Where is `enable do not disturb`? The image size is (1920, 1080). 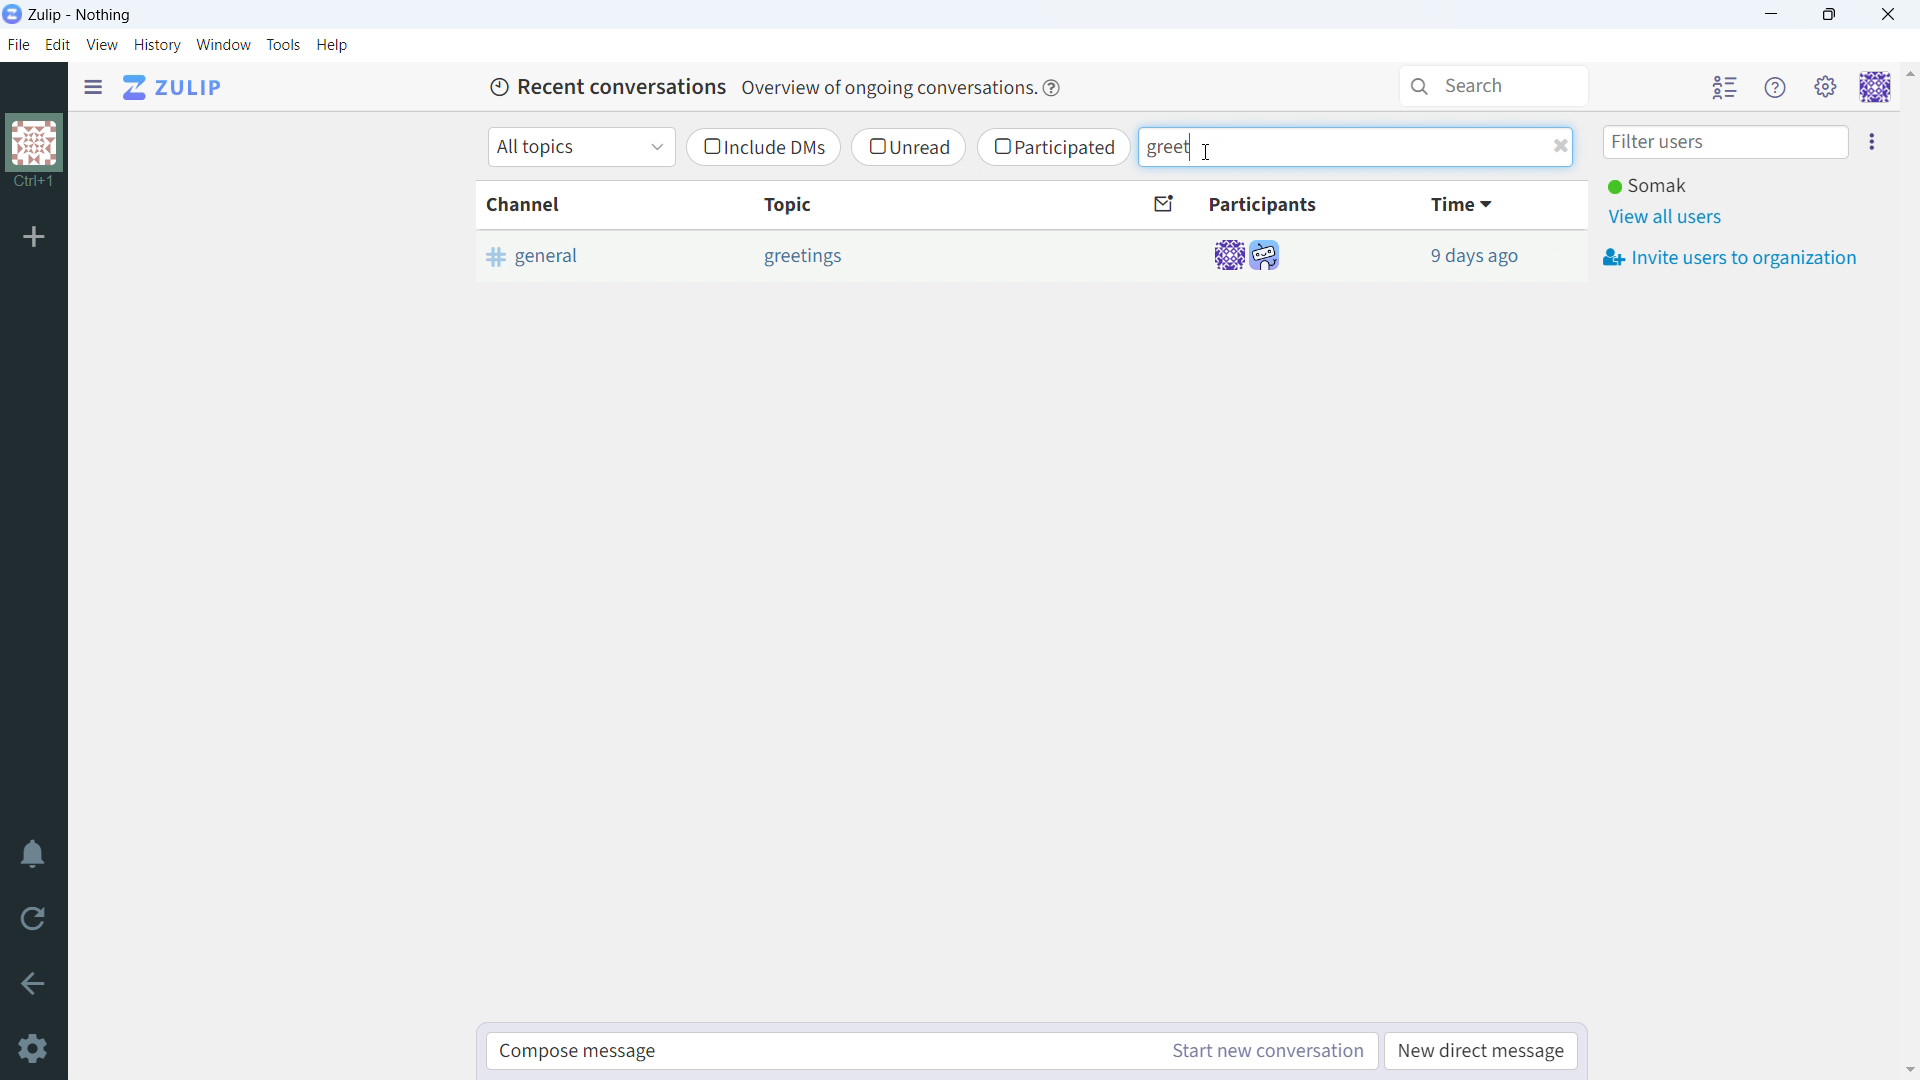 enable do not disturb is located at coordinates (34, 853).